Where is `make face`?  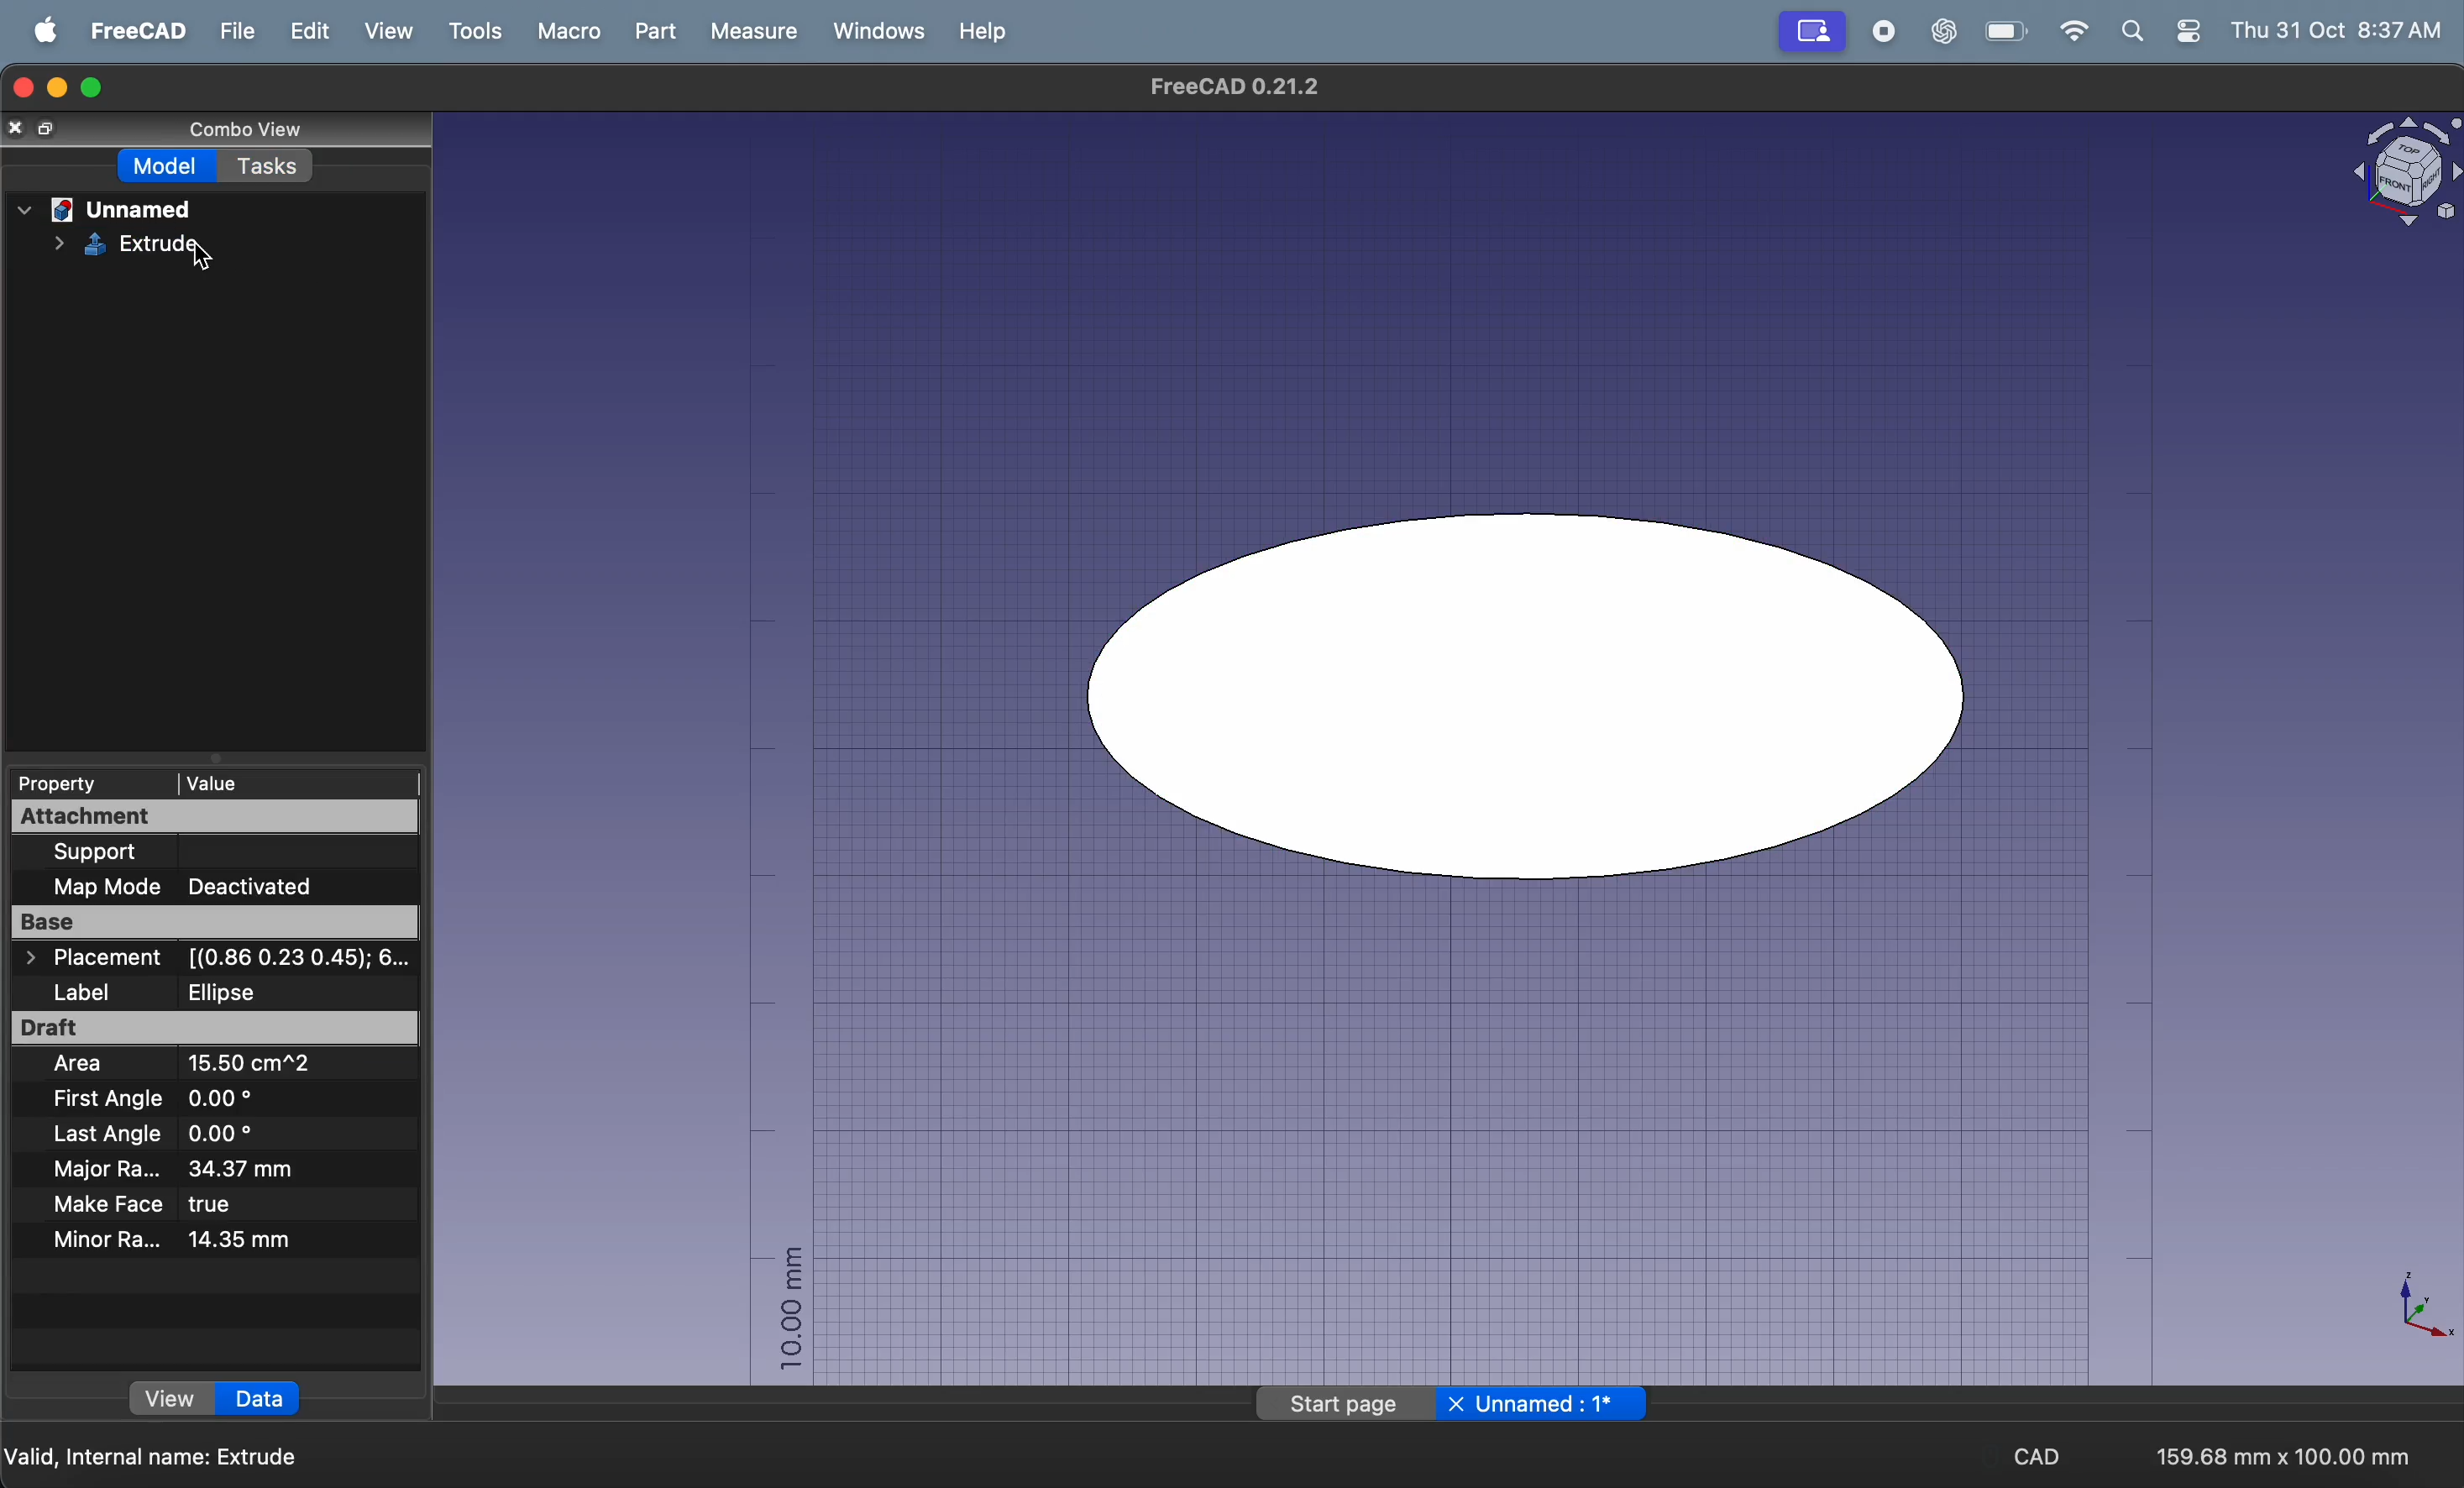
make face is located at coordinates (171, 1205).